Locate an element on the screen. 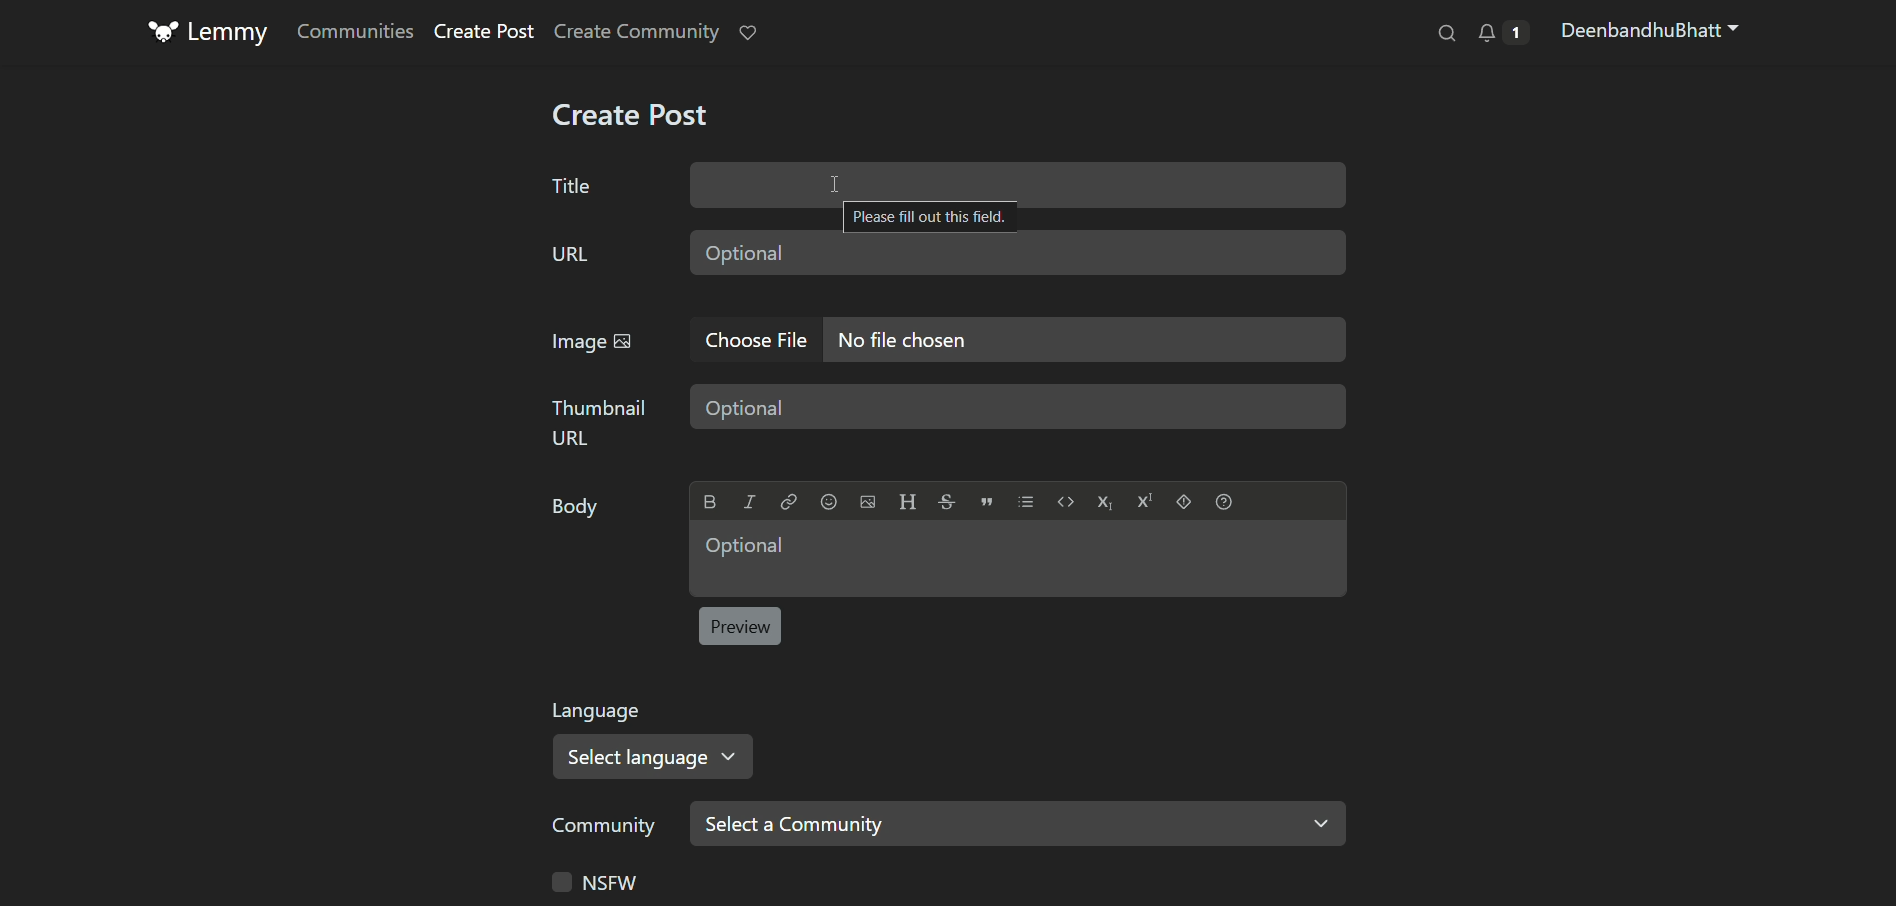  URL is located at coordinates (568, 254).